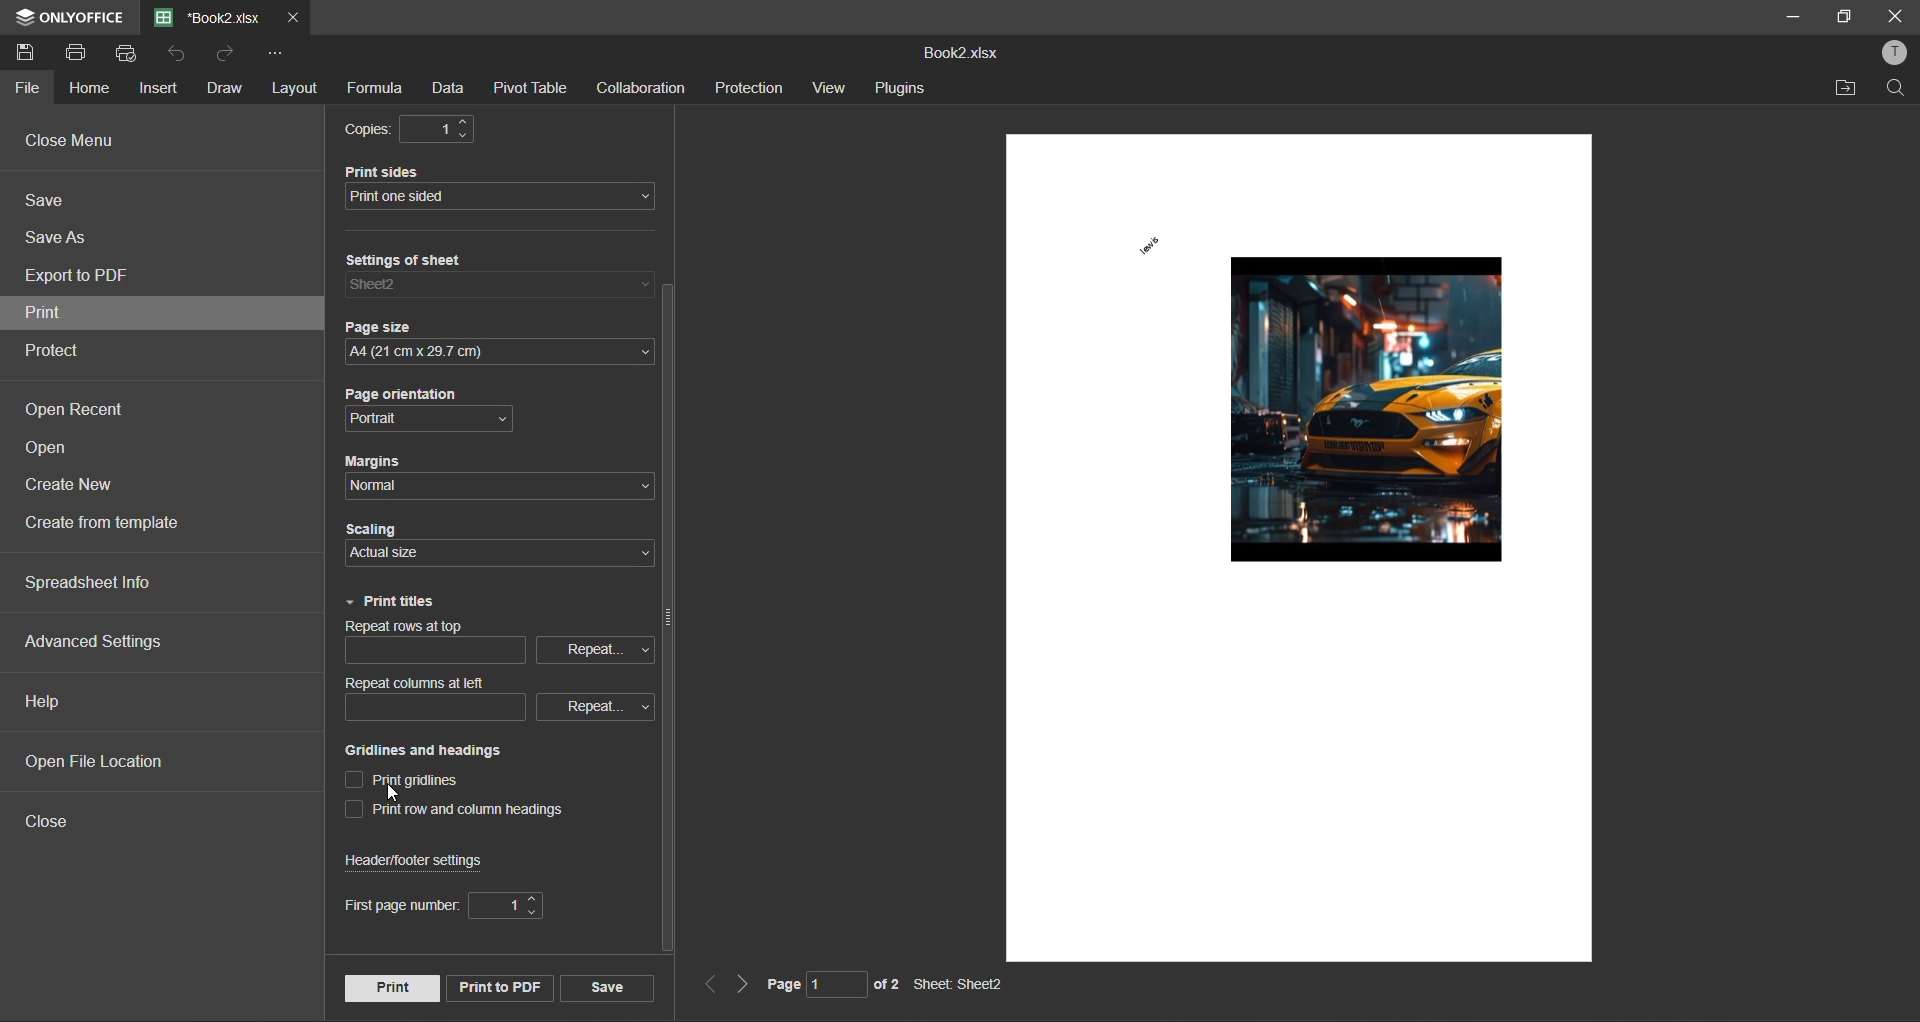 The image size is (1920, 1022). Describe the element at coordinates (269, 53) in the screenshot. I see `customize quick access toolbar` at that location.